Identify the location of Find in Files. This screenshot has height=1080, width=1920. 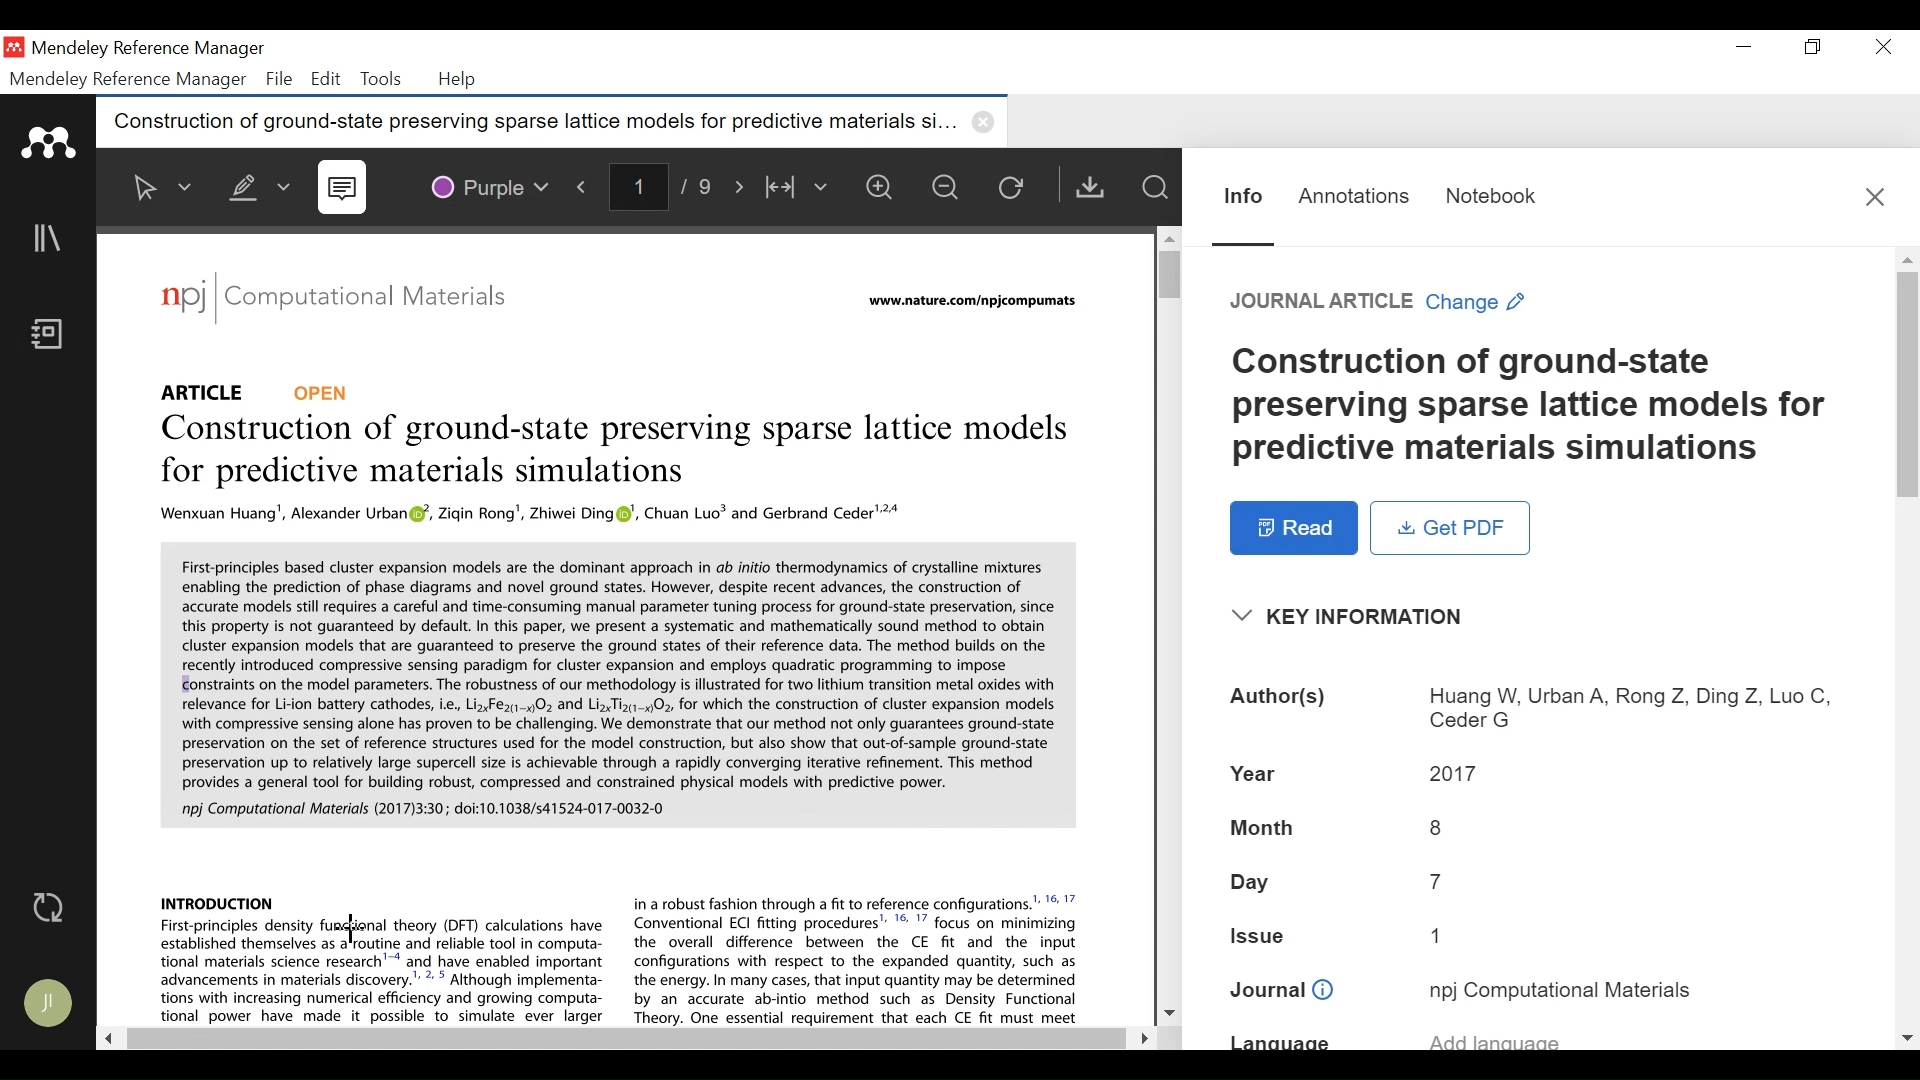
(1157, 188).